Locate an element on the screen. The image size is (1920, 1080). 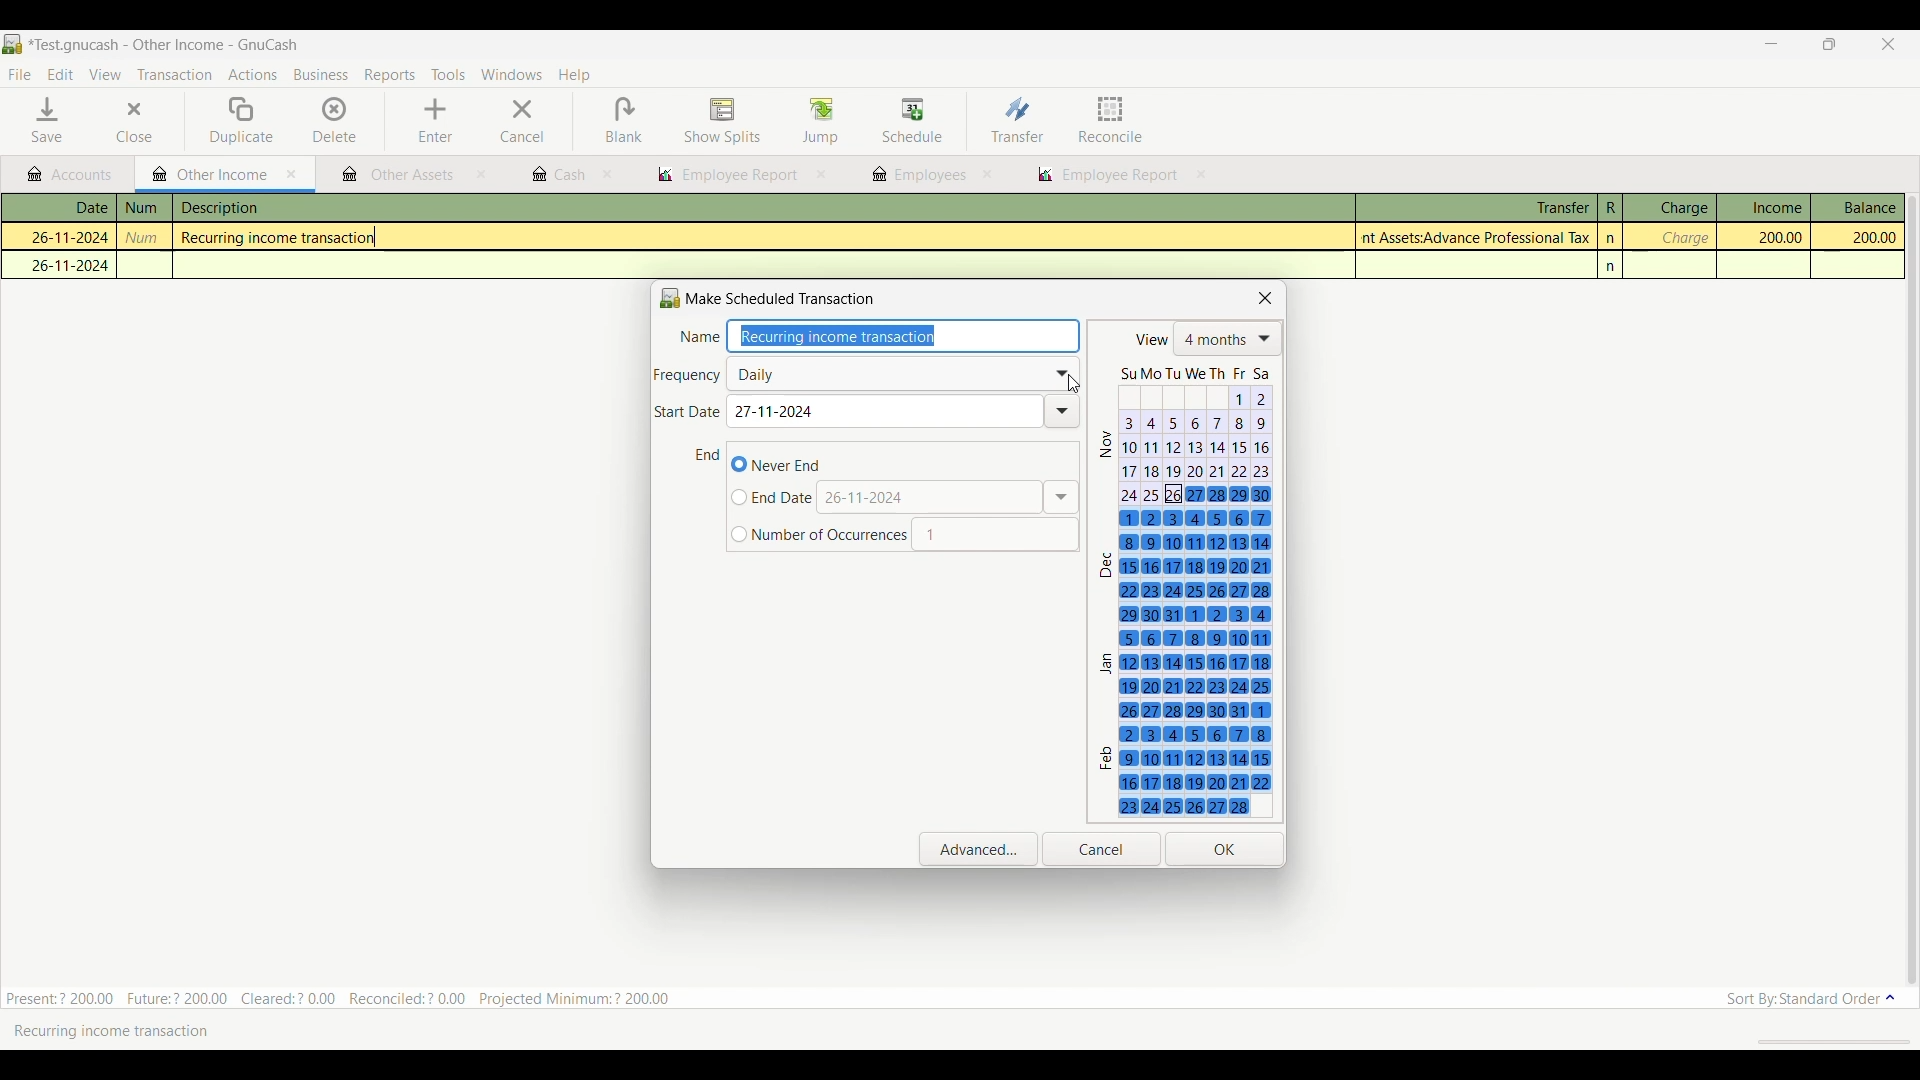
Calendar drop down to select end date is located at coordinates (1061, 497).